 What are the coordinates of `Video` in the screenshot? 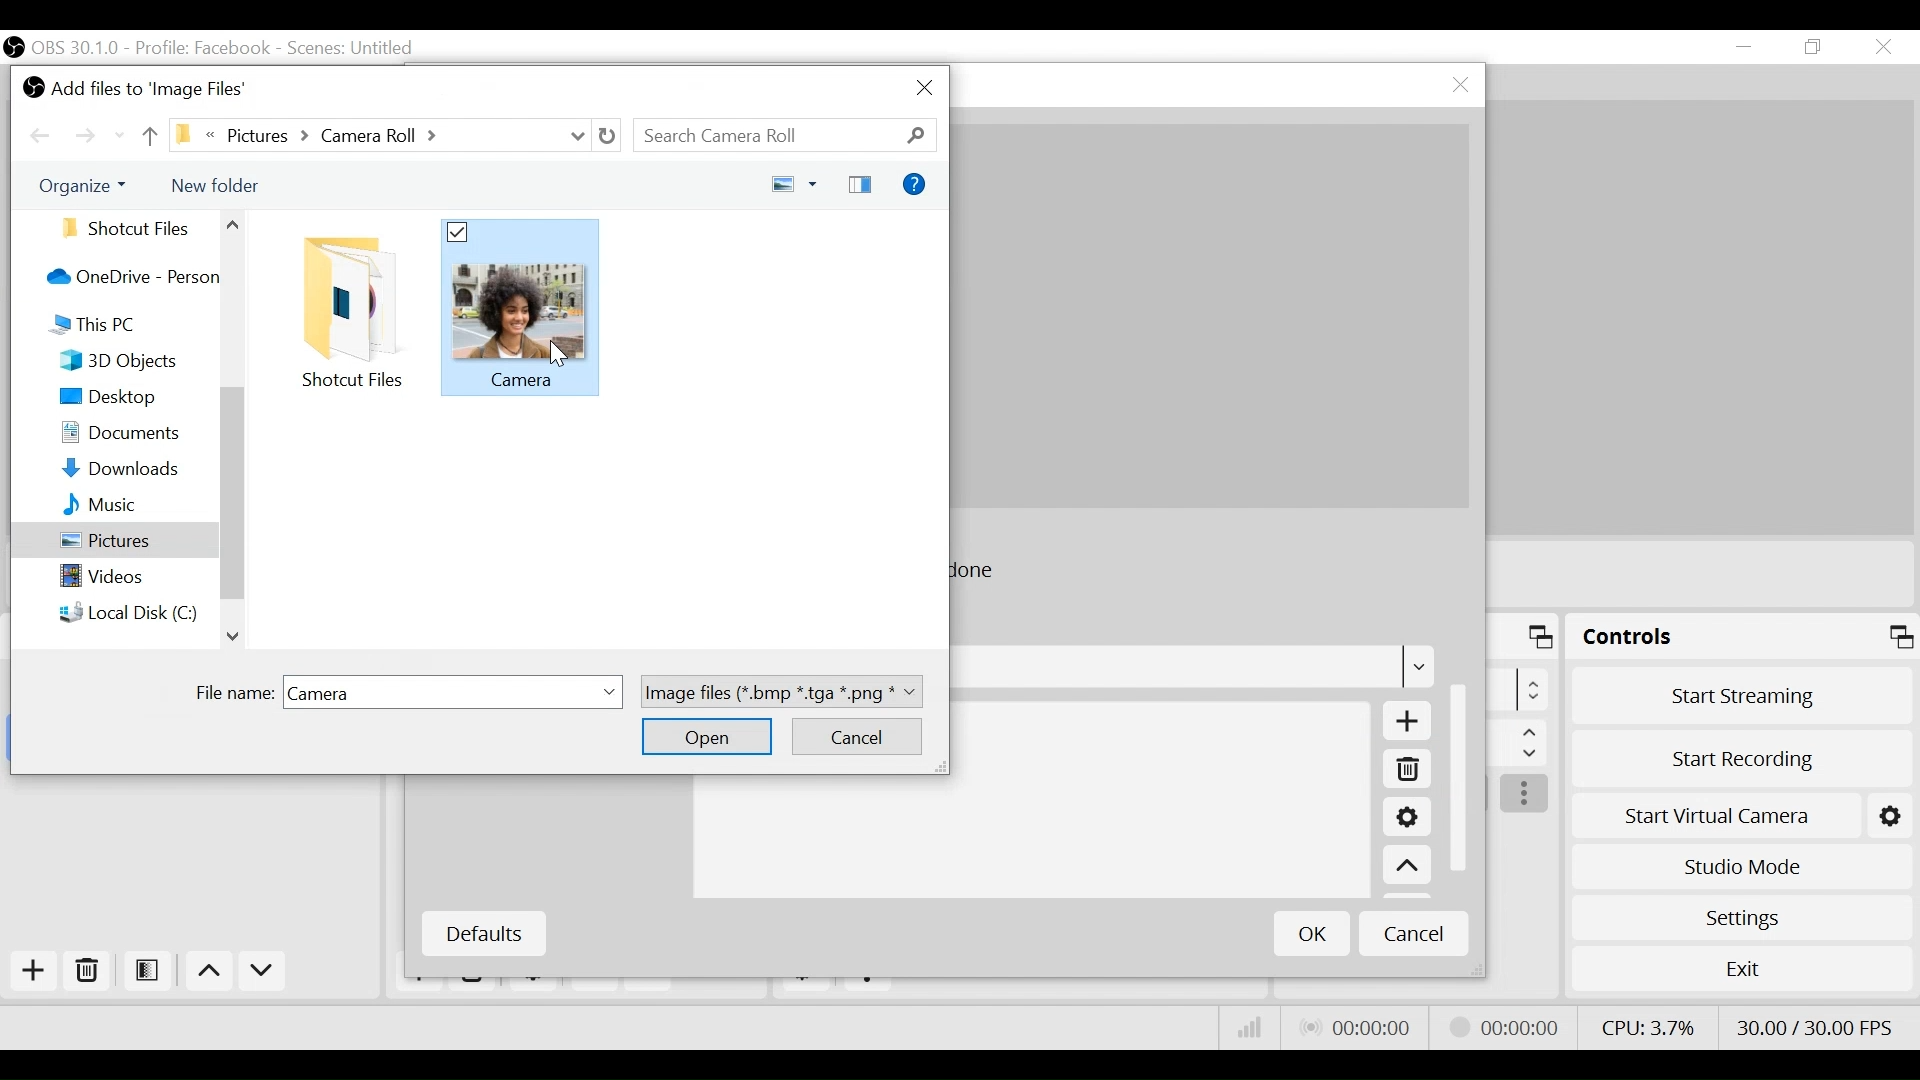 It's located at (134, 579).